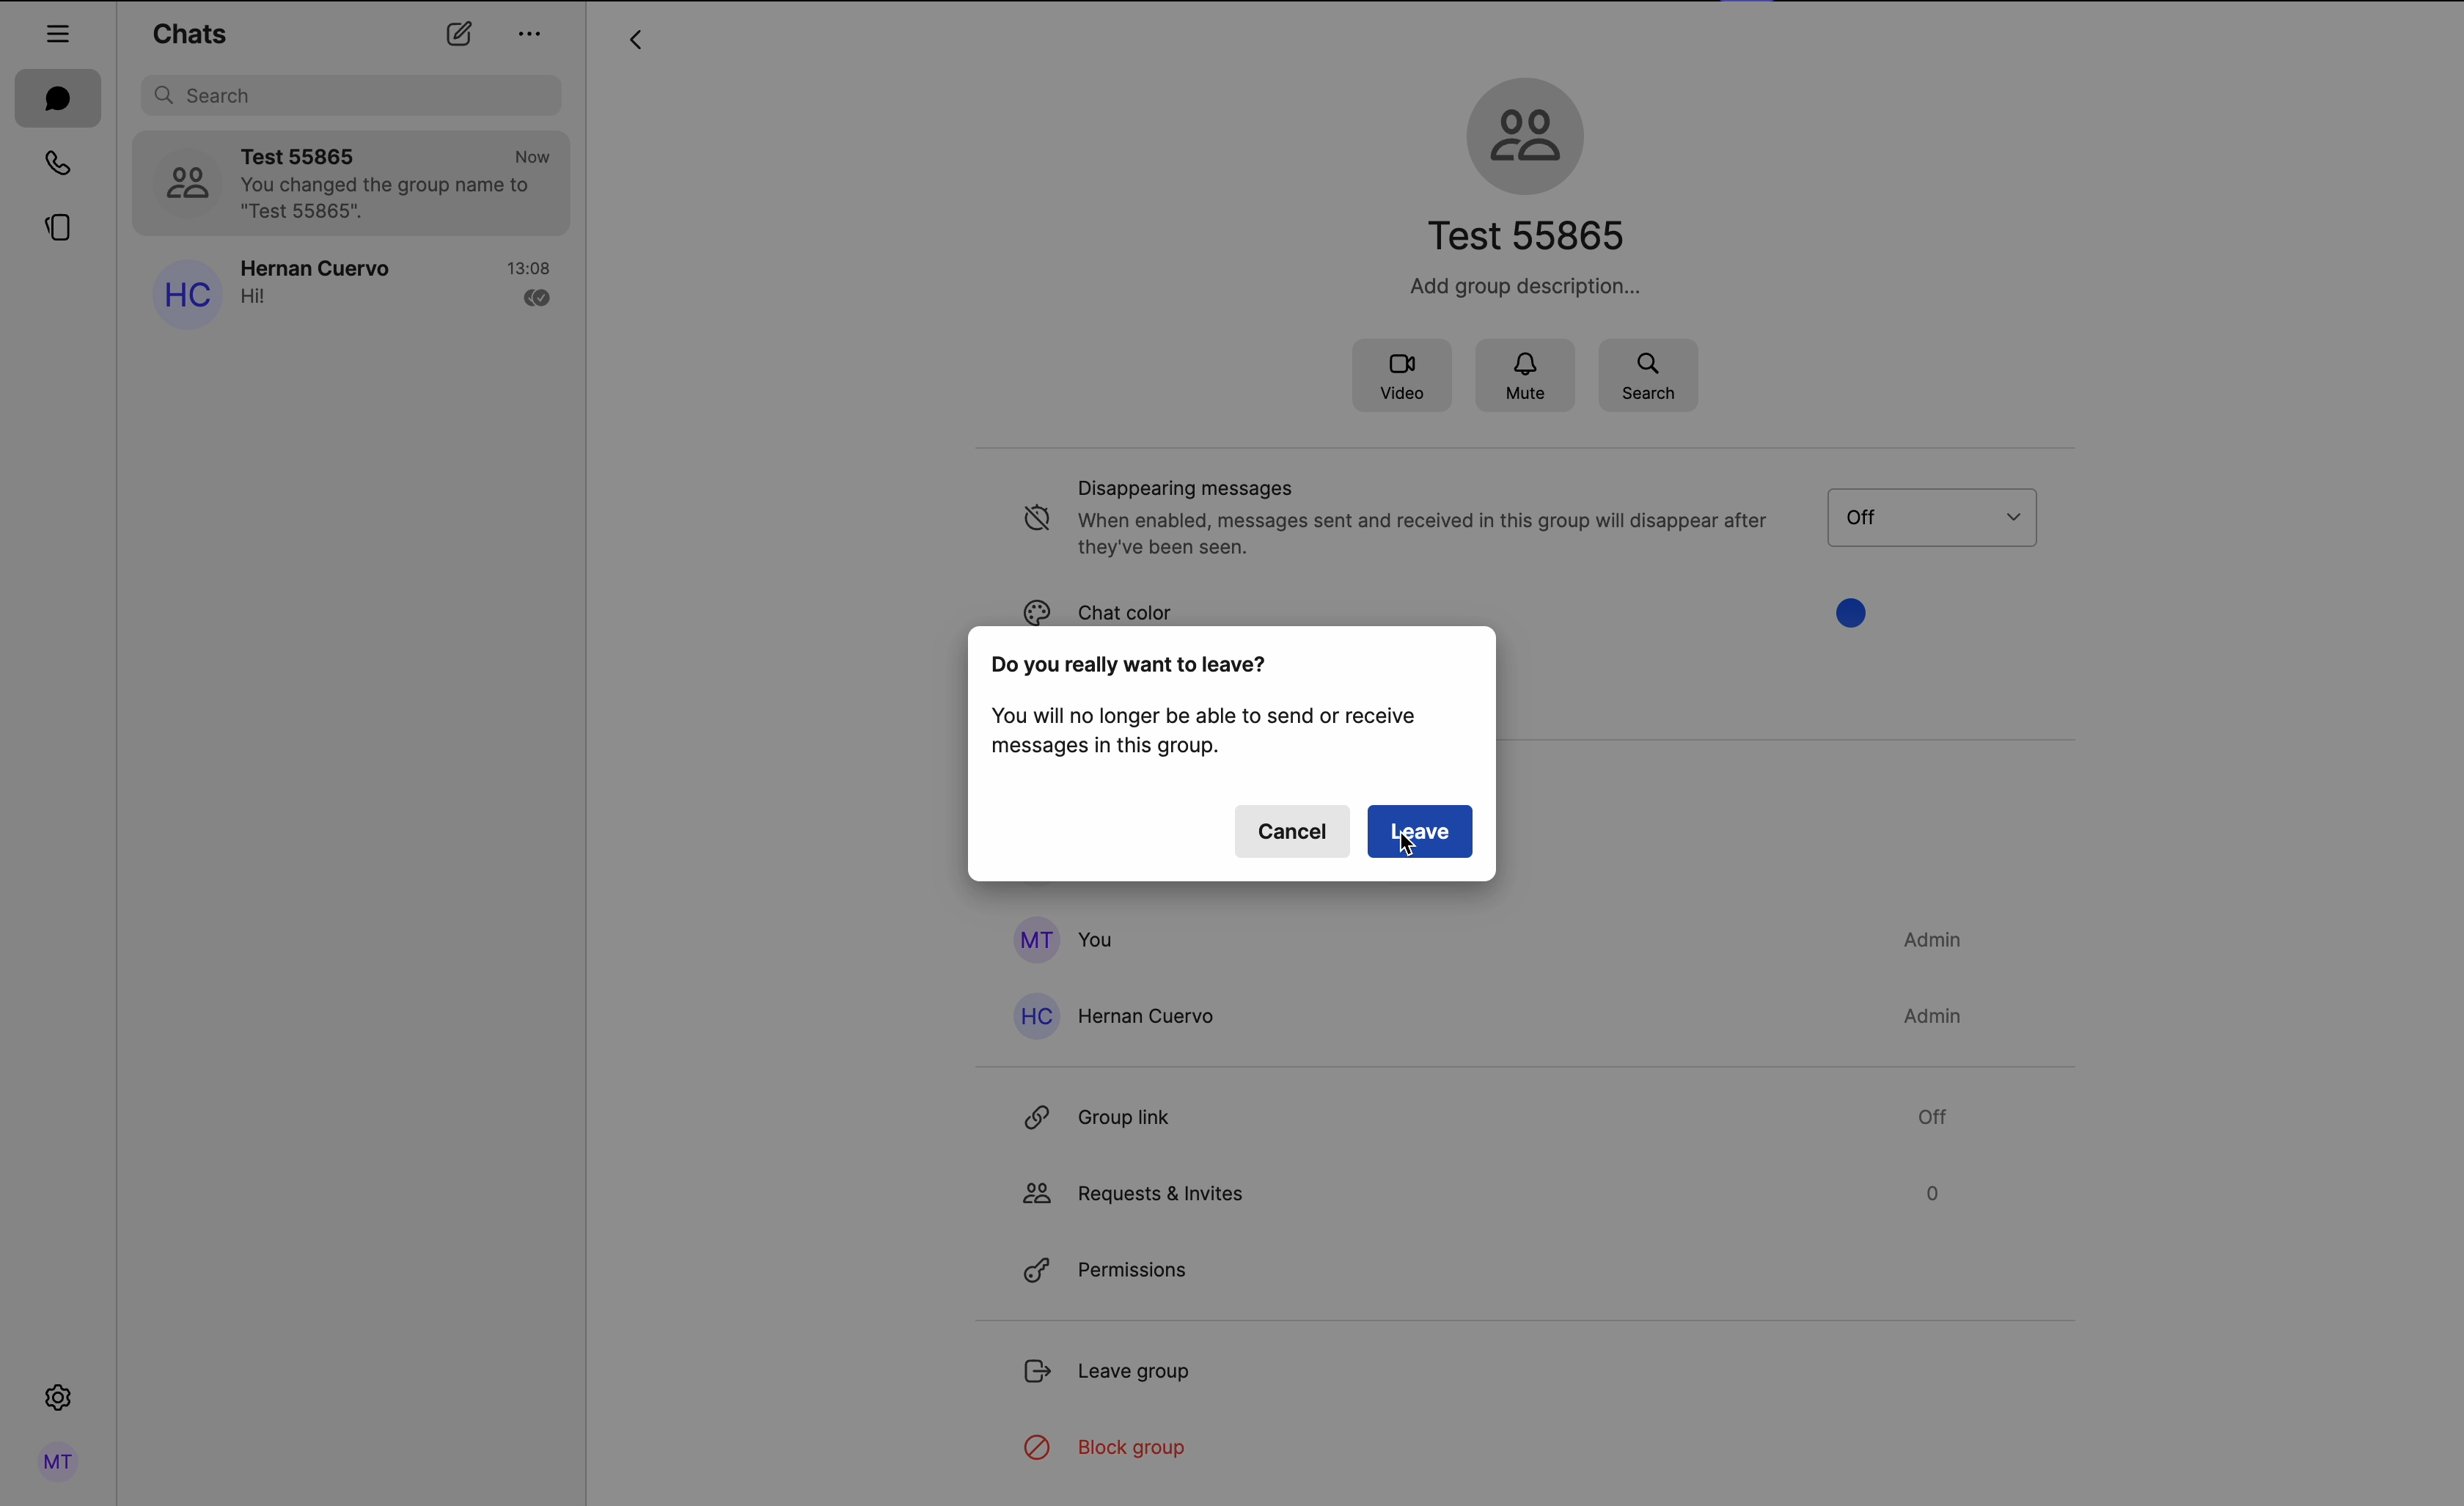  What do you see at coordinates (1959, 516) in the screenshot?
I see `button` at bounding box center [1959, 516].